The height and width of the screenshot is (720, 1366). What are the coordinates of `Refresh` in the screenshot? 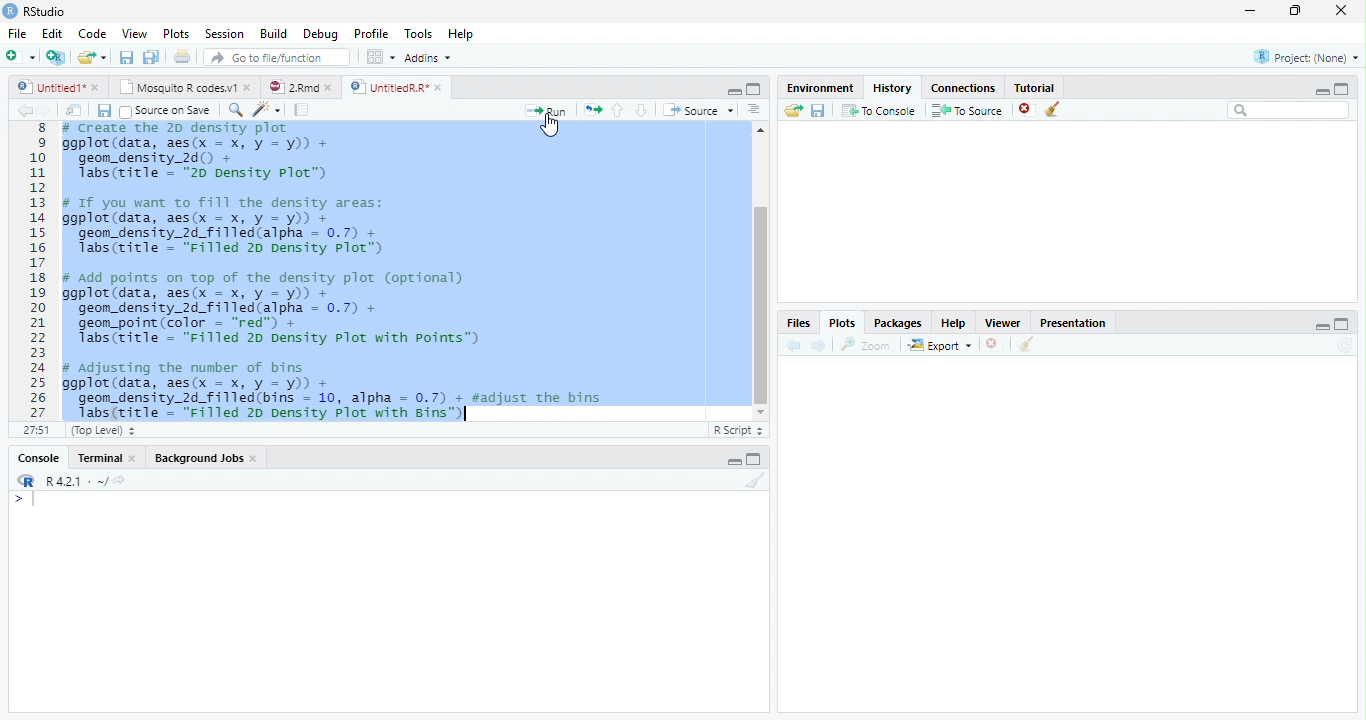 It's located at (1348, 345).